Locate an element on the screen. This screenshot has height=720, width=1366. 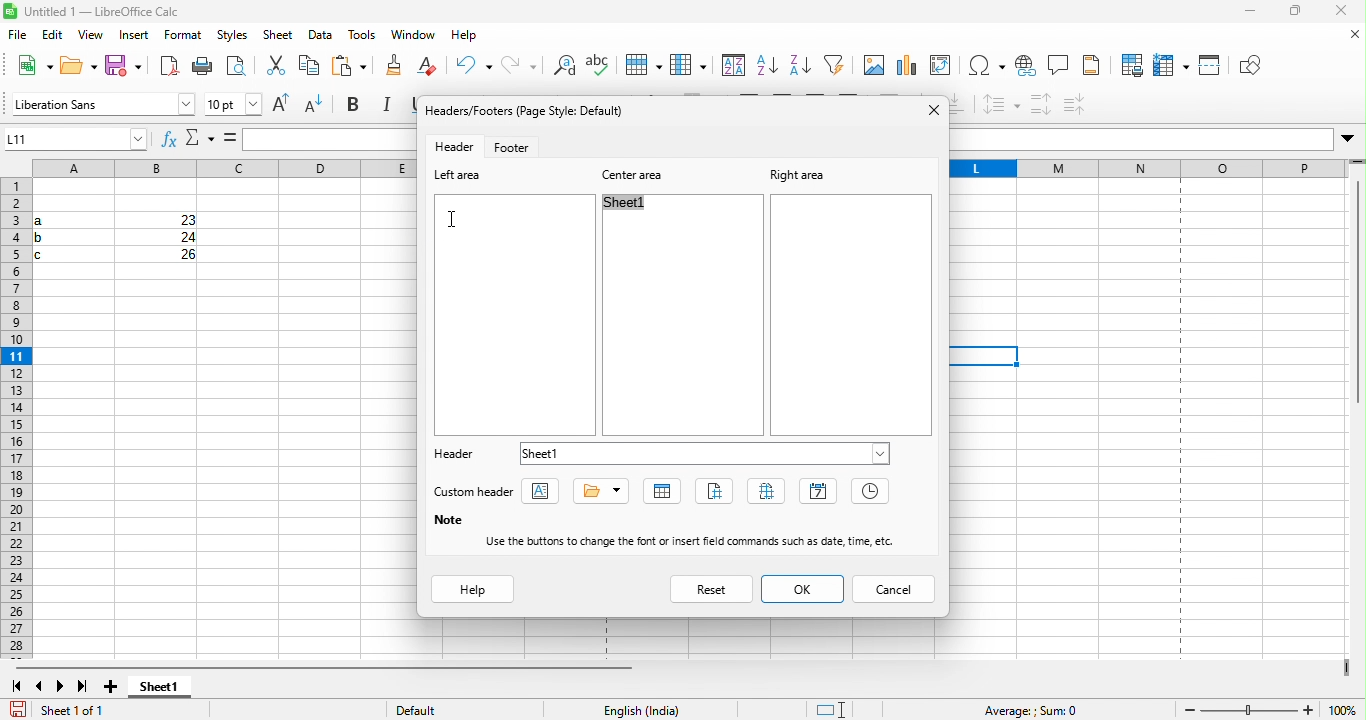
data is located at coordinates (321, 39).